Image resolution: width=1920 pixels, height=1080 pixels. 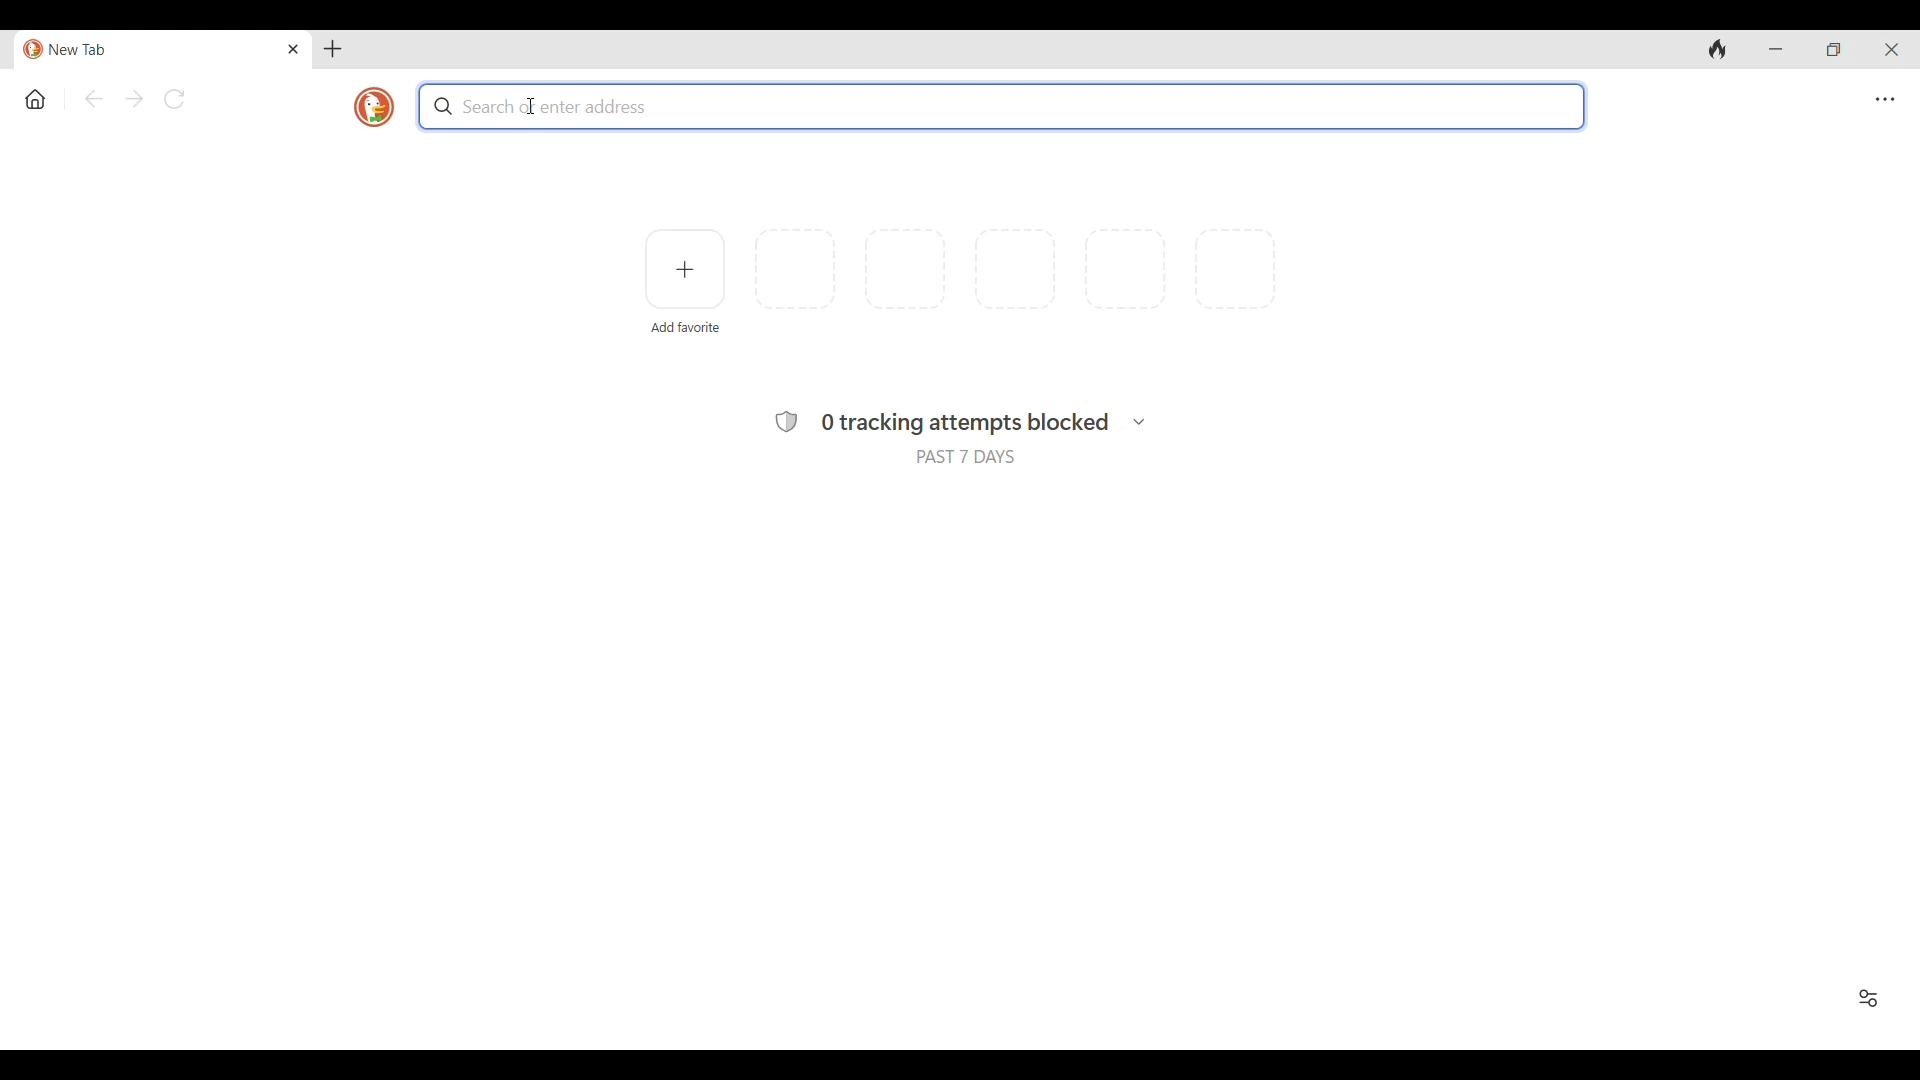 I want to click on Close interface, so click(x=1892, y=50).